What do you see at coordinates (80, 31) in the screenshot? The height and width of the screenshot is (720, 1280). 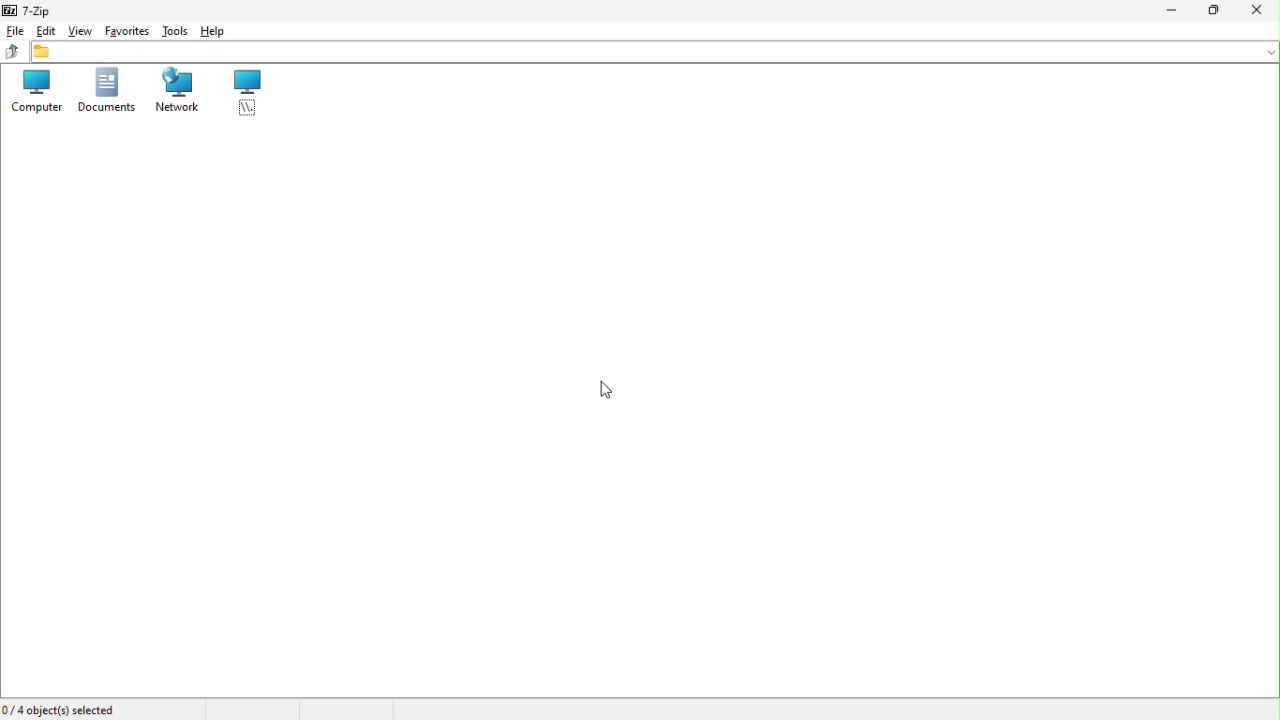 I see `View ` at bounding box center [80, 31].